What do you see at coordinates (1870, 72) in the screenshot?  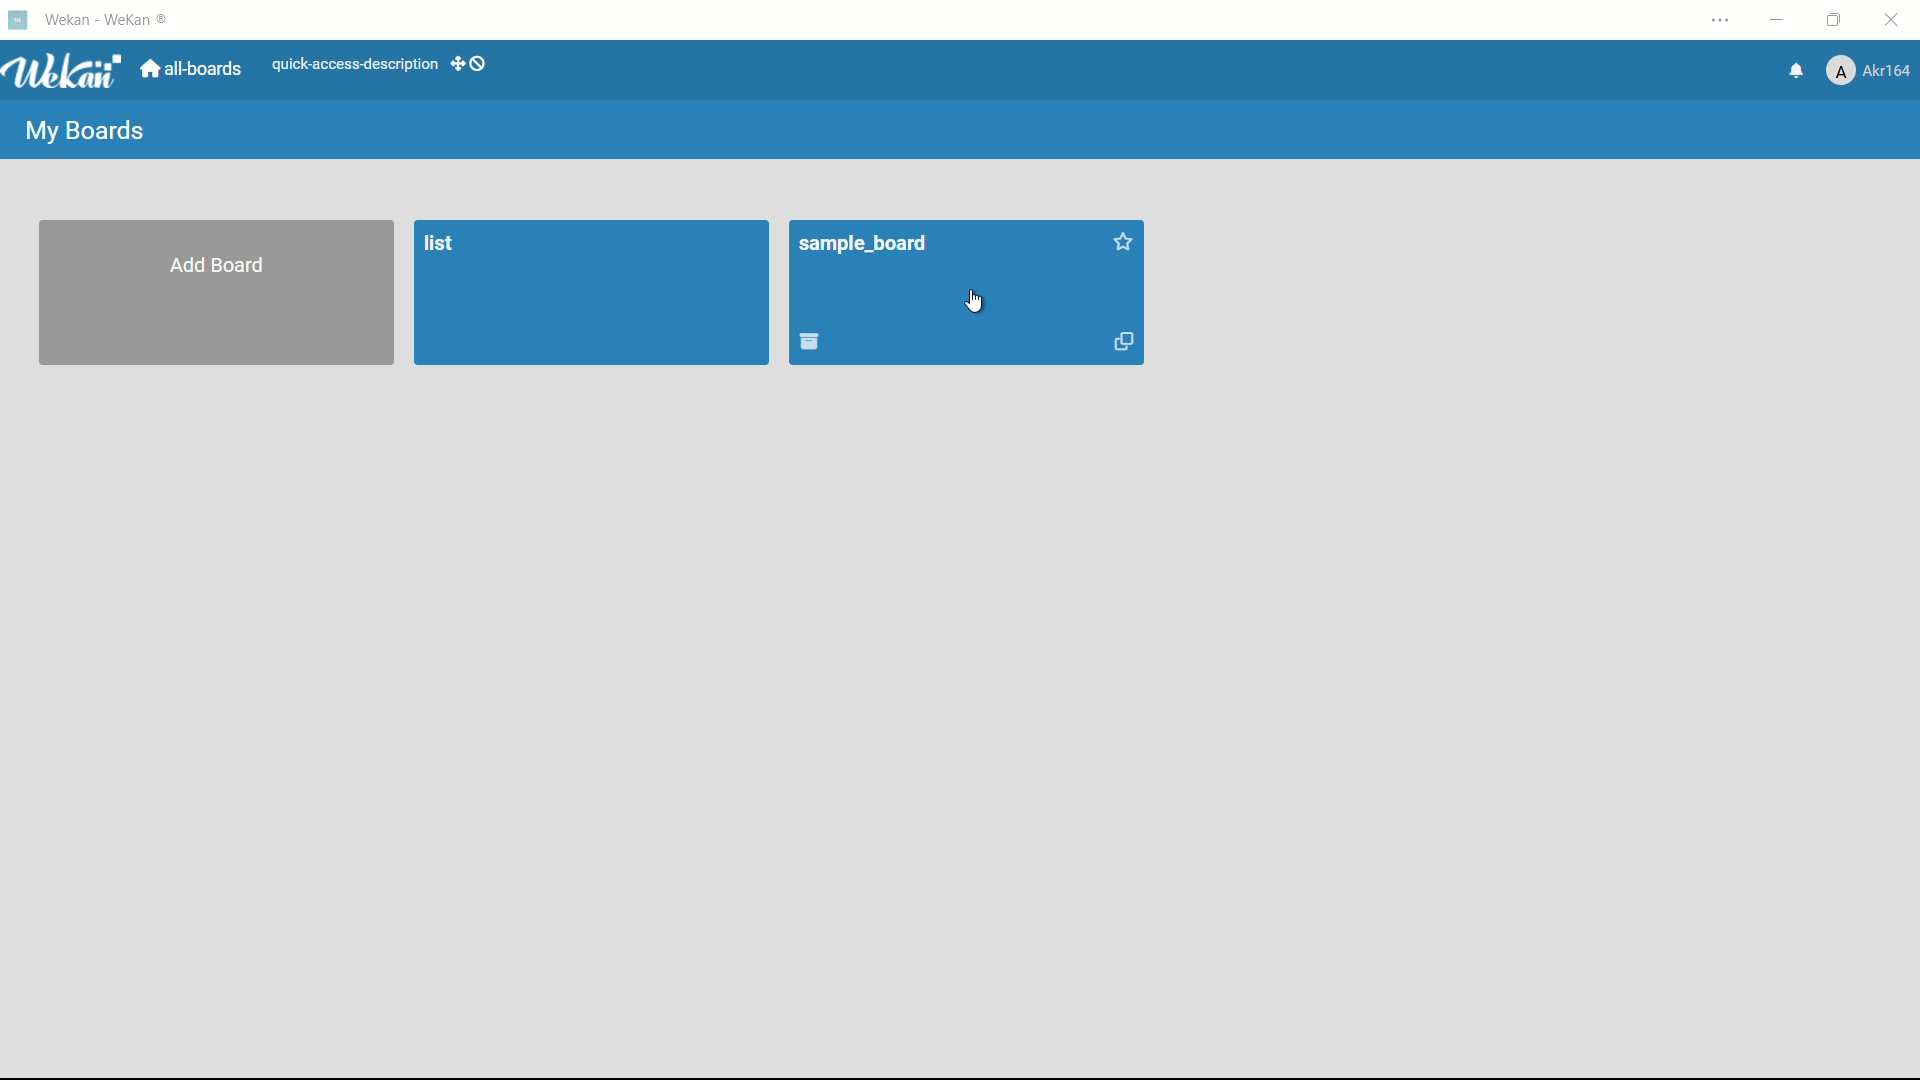 I see `profile` at bounding box center [1870, 72].